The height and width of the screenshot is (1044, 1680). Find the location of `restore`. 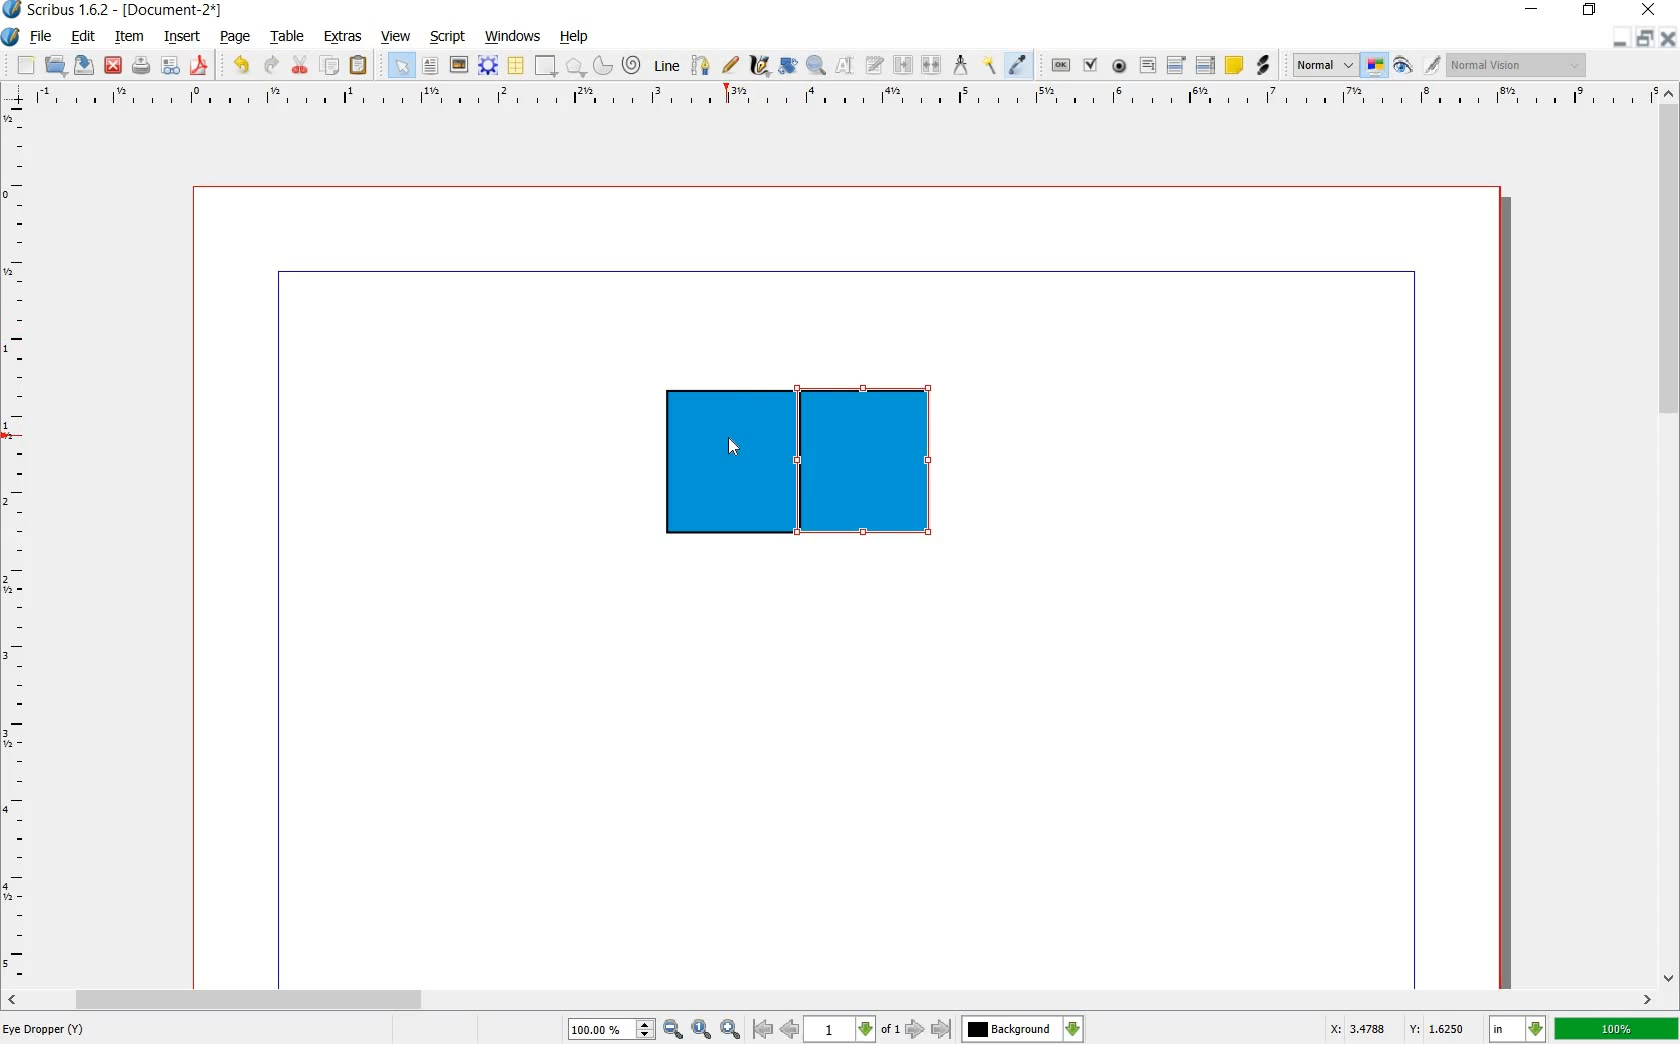

restore is located at coordinates (1589, 11).